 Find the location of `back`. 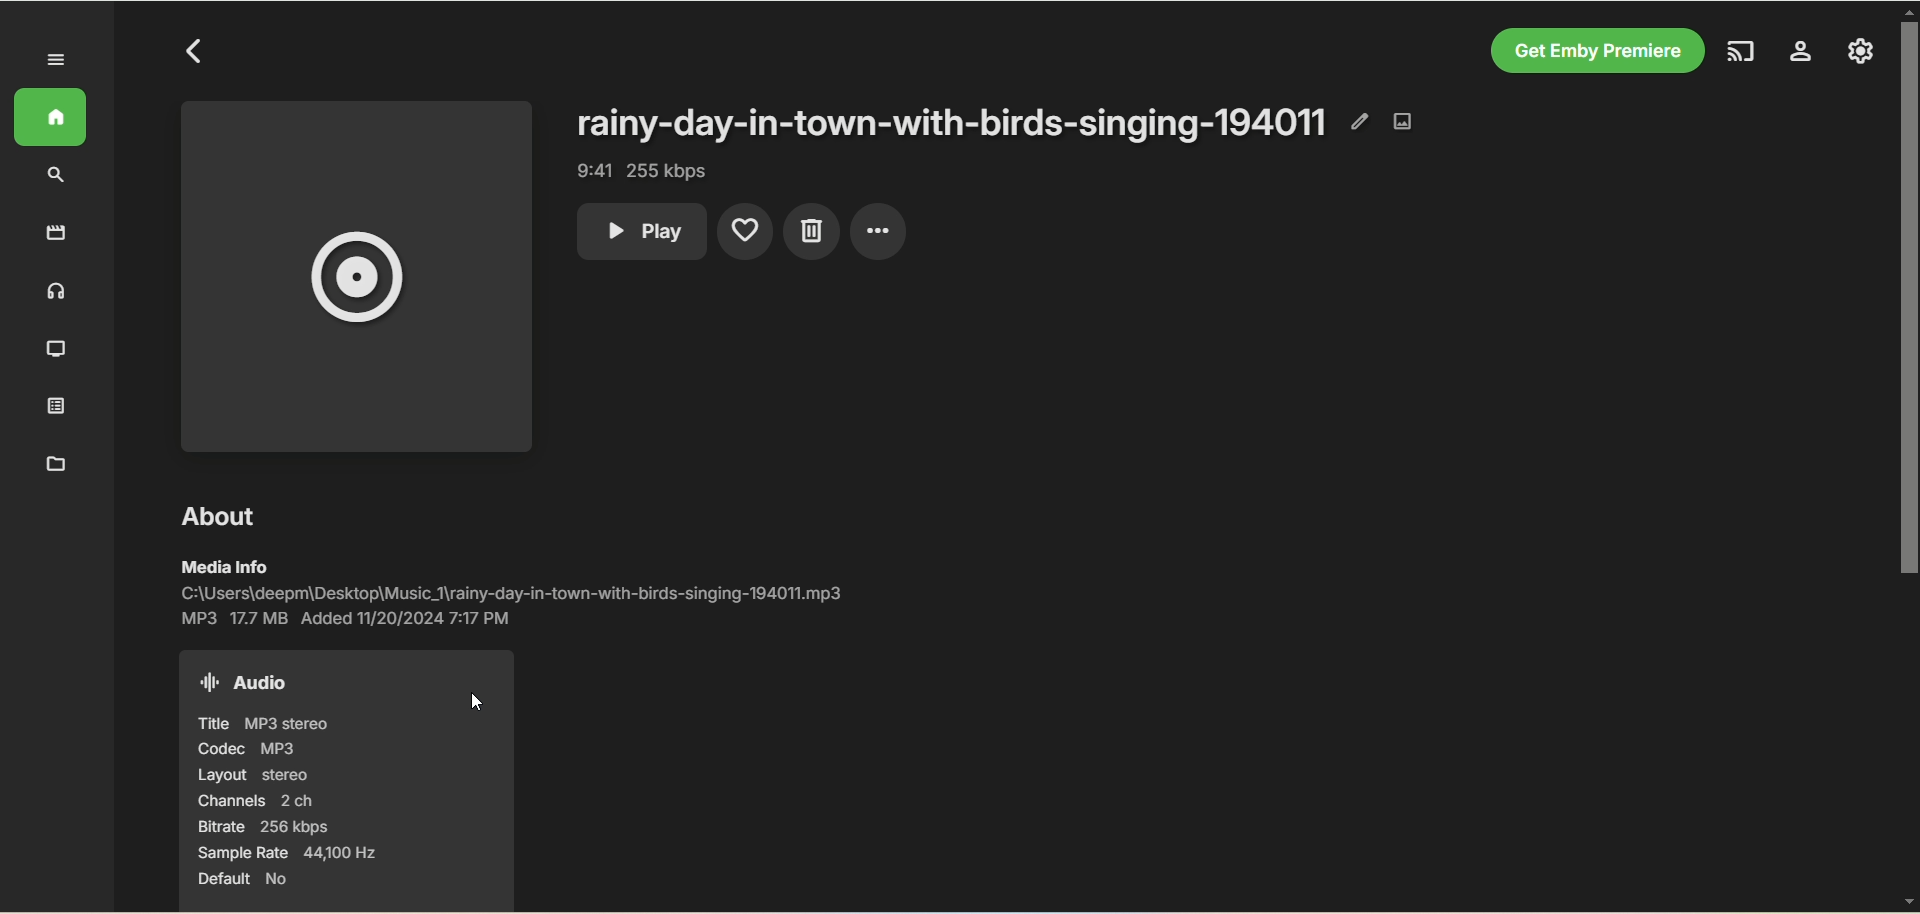

back is located at coordinates (193, 53).